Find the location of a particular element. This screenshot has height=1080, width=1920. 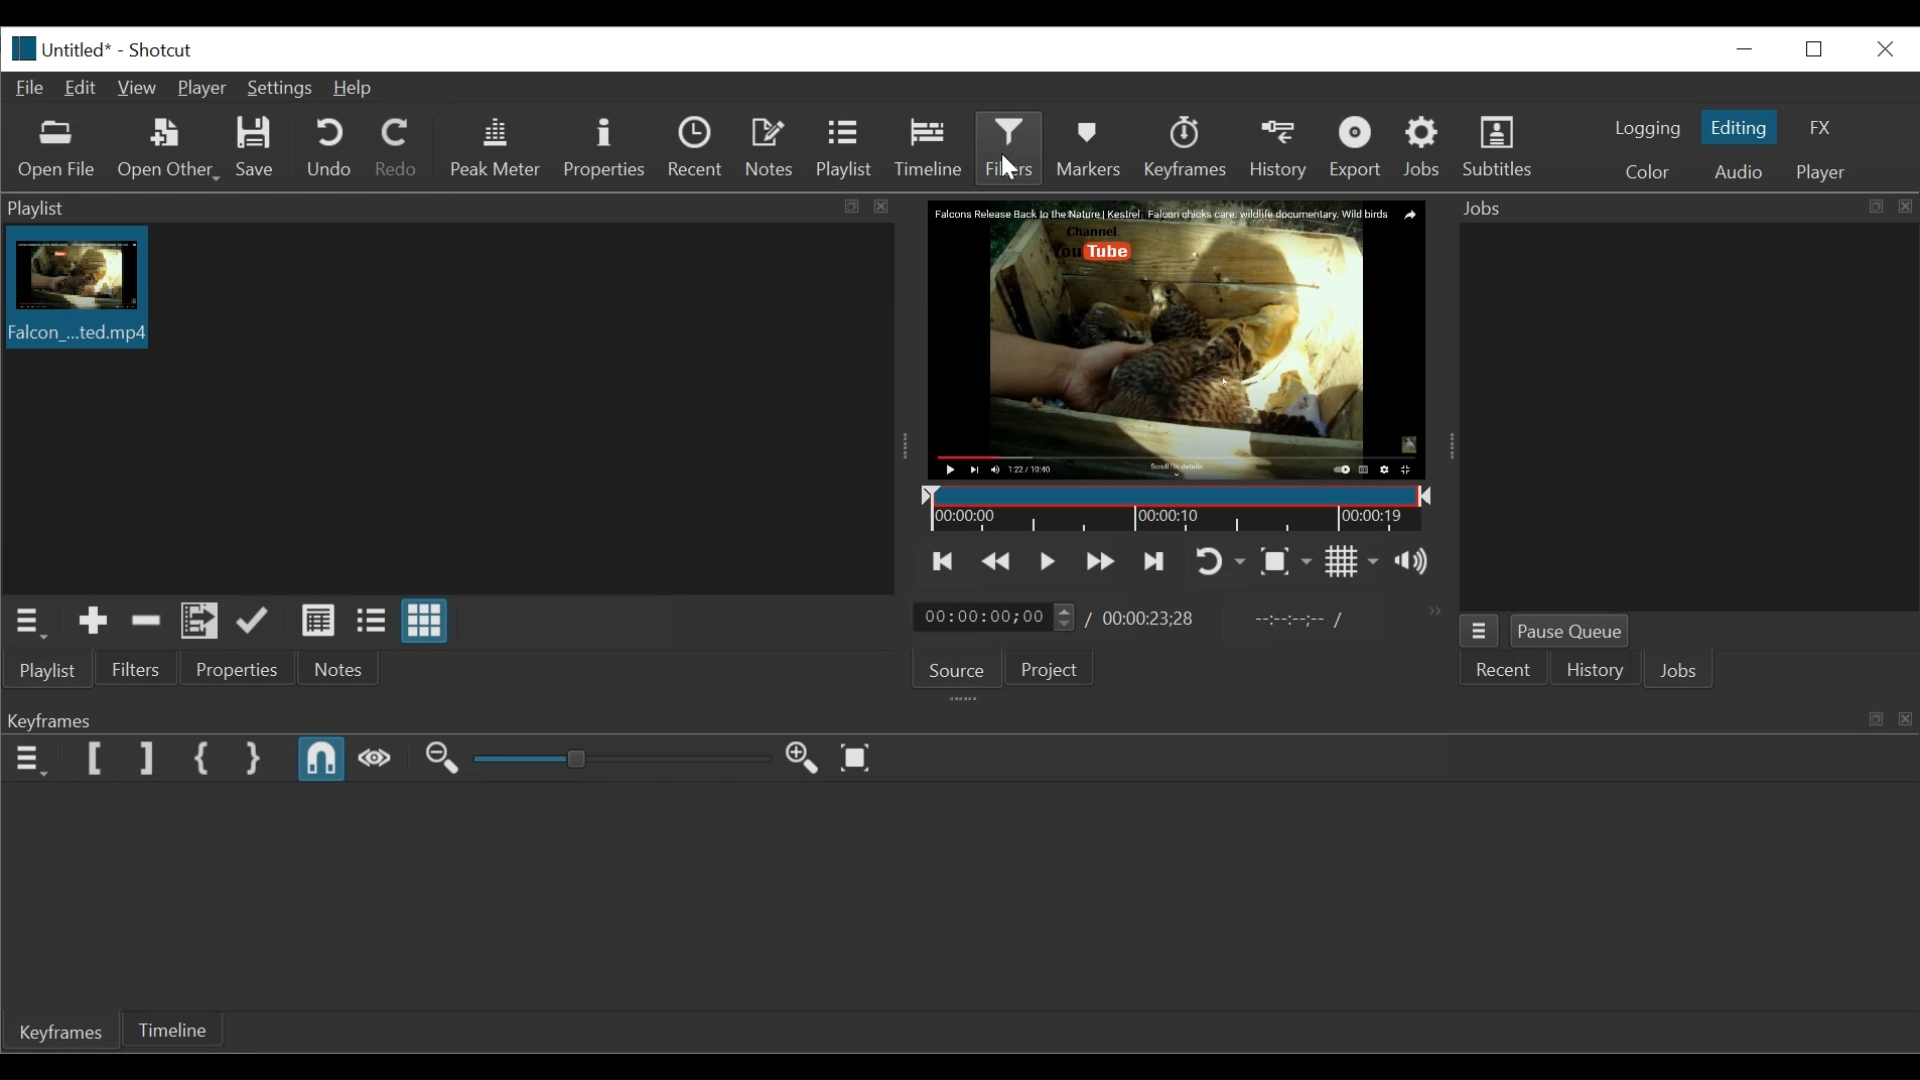

Set Filter First is located at coordinates (97, 760).